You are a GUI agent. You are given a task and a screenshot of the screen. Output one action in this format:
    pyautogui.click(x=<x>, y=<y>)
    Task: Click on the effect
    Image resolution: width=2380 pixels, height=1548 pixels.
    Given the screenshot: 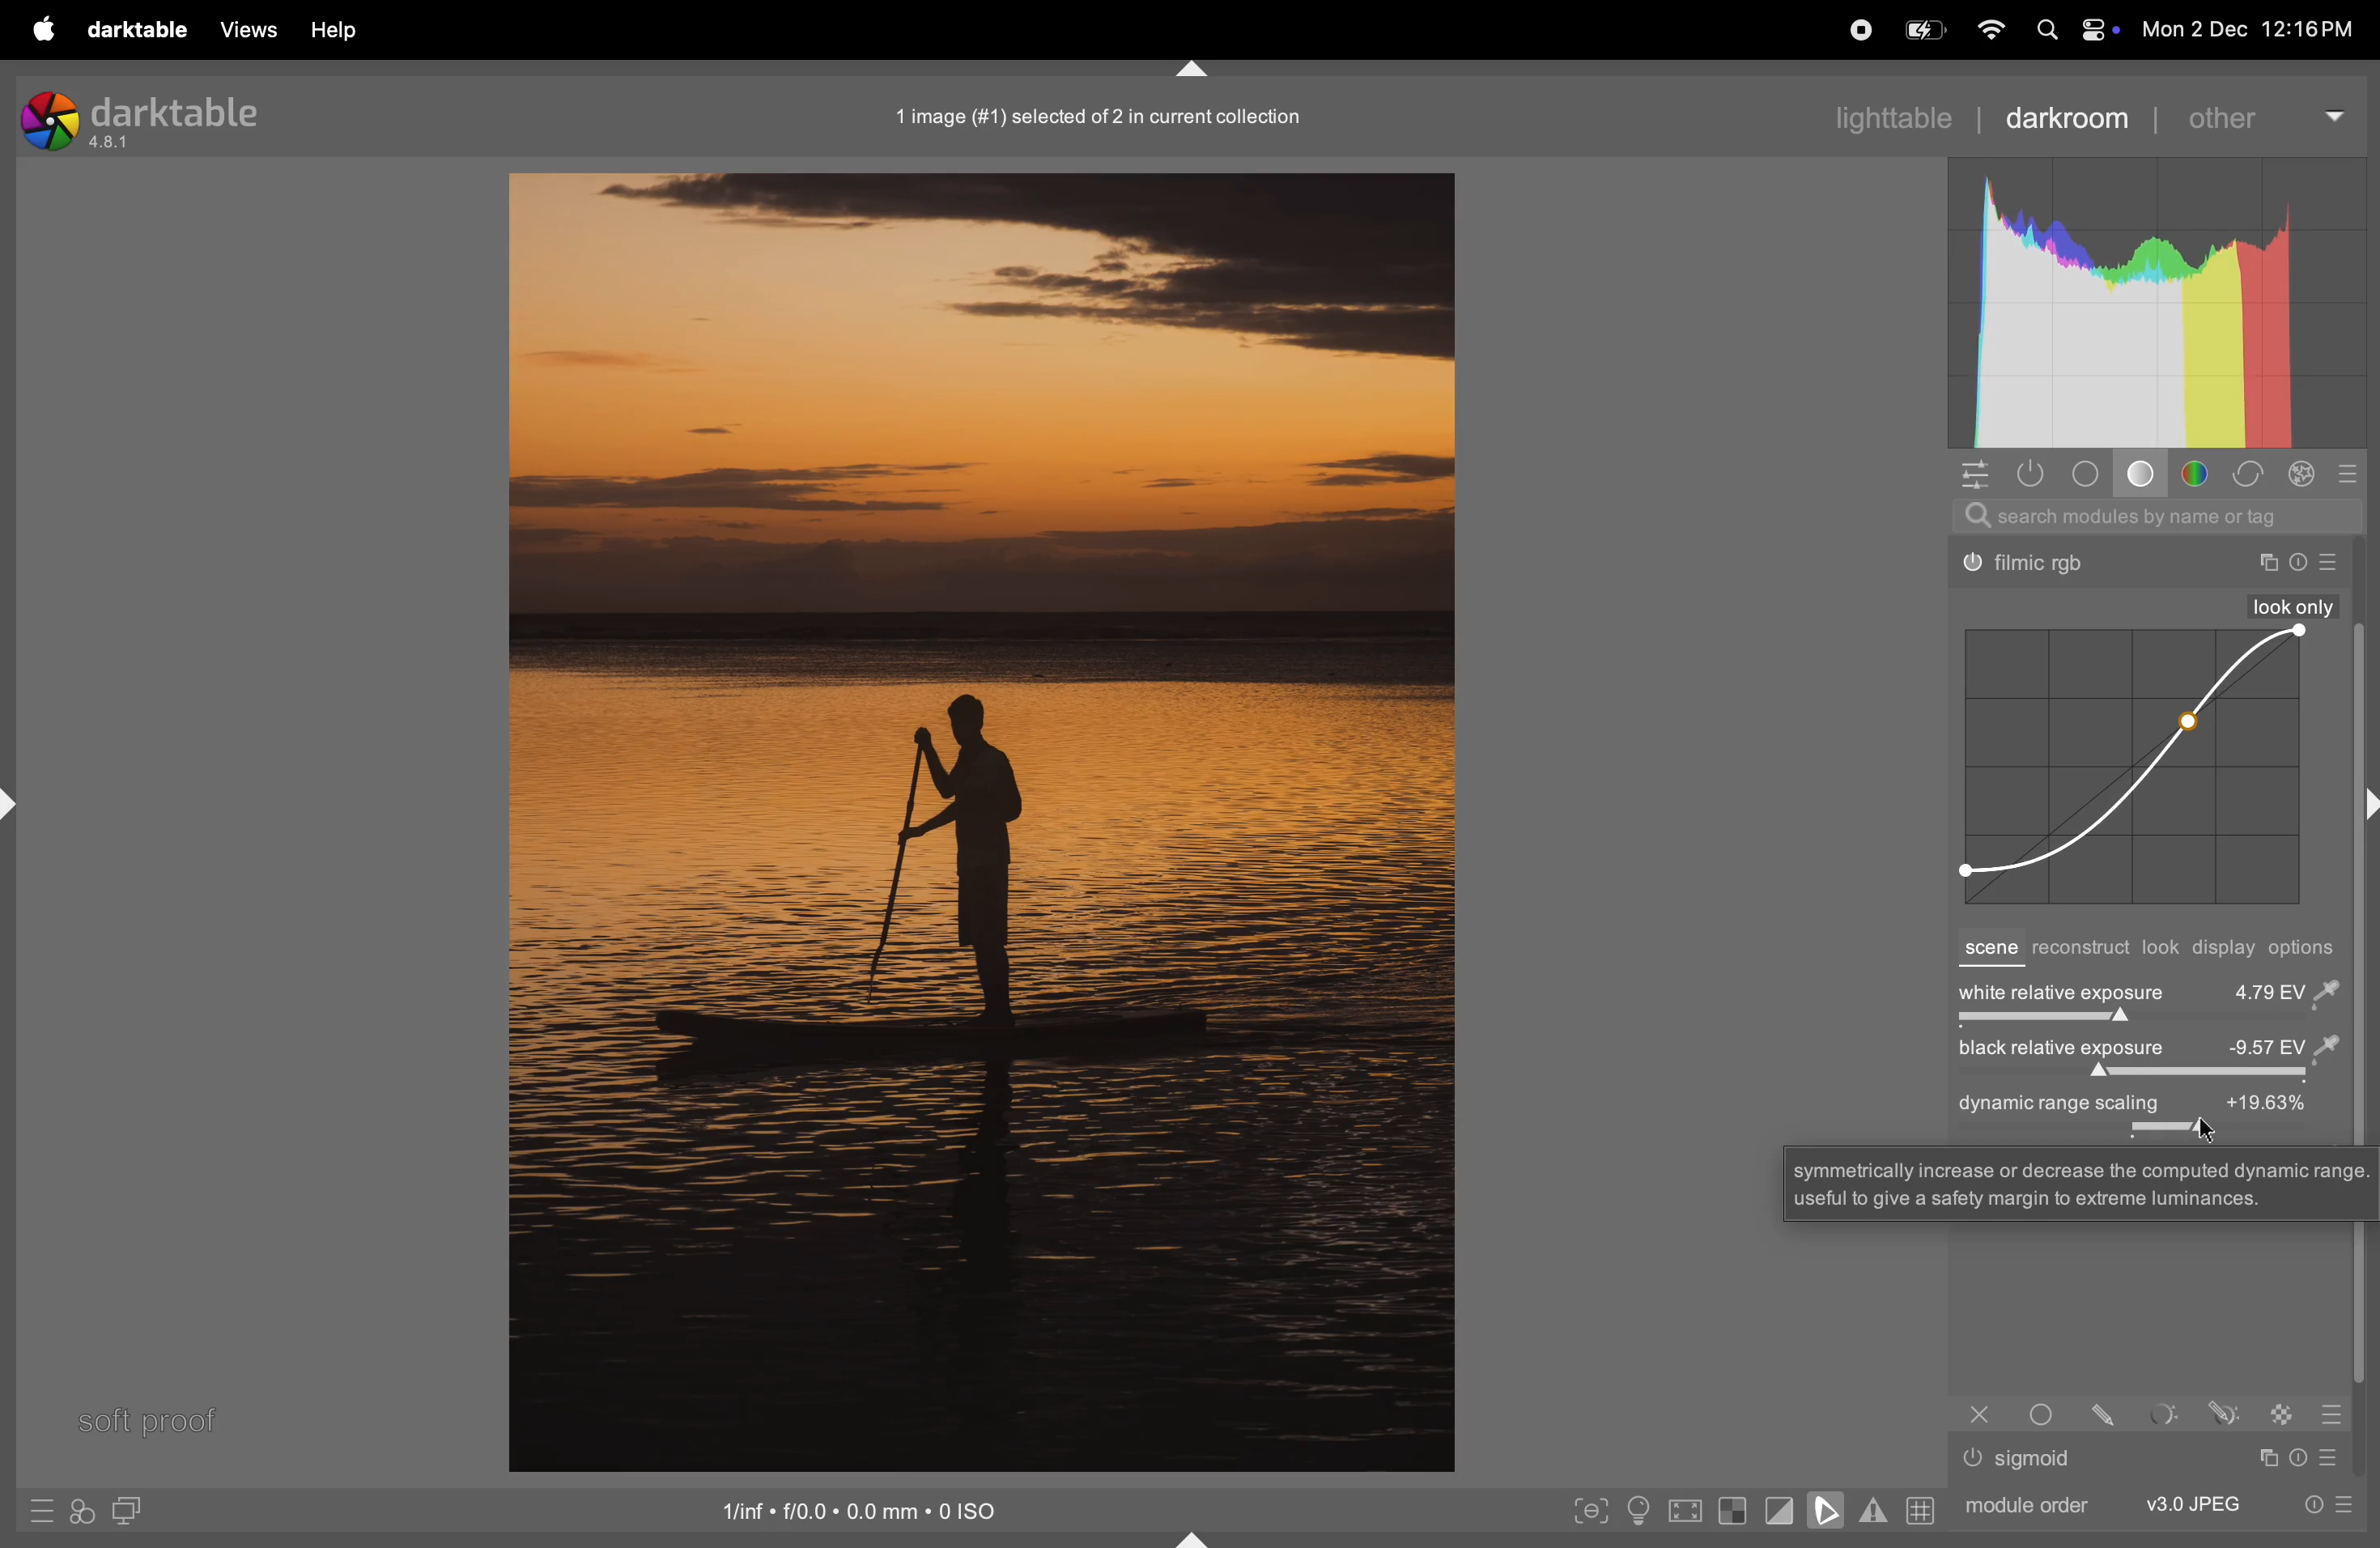 What is the action you would take?
    pyautogui.click(x=2302, y=474)
    